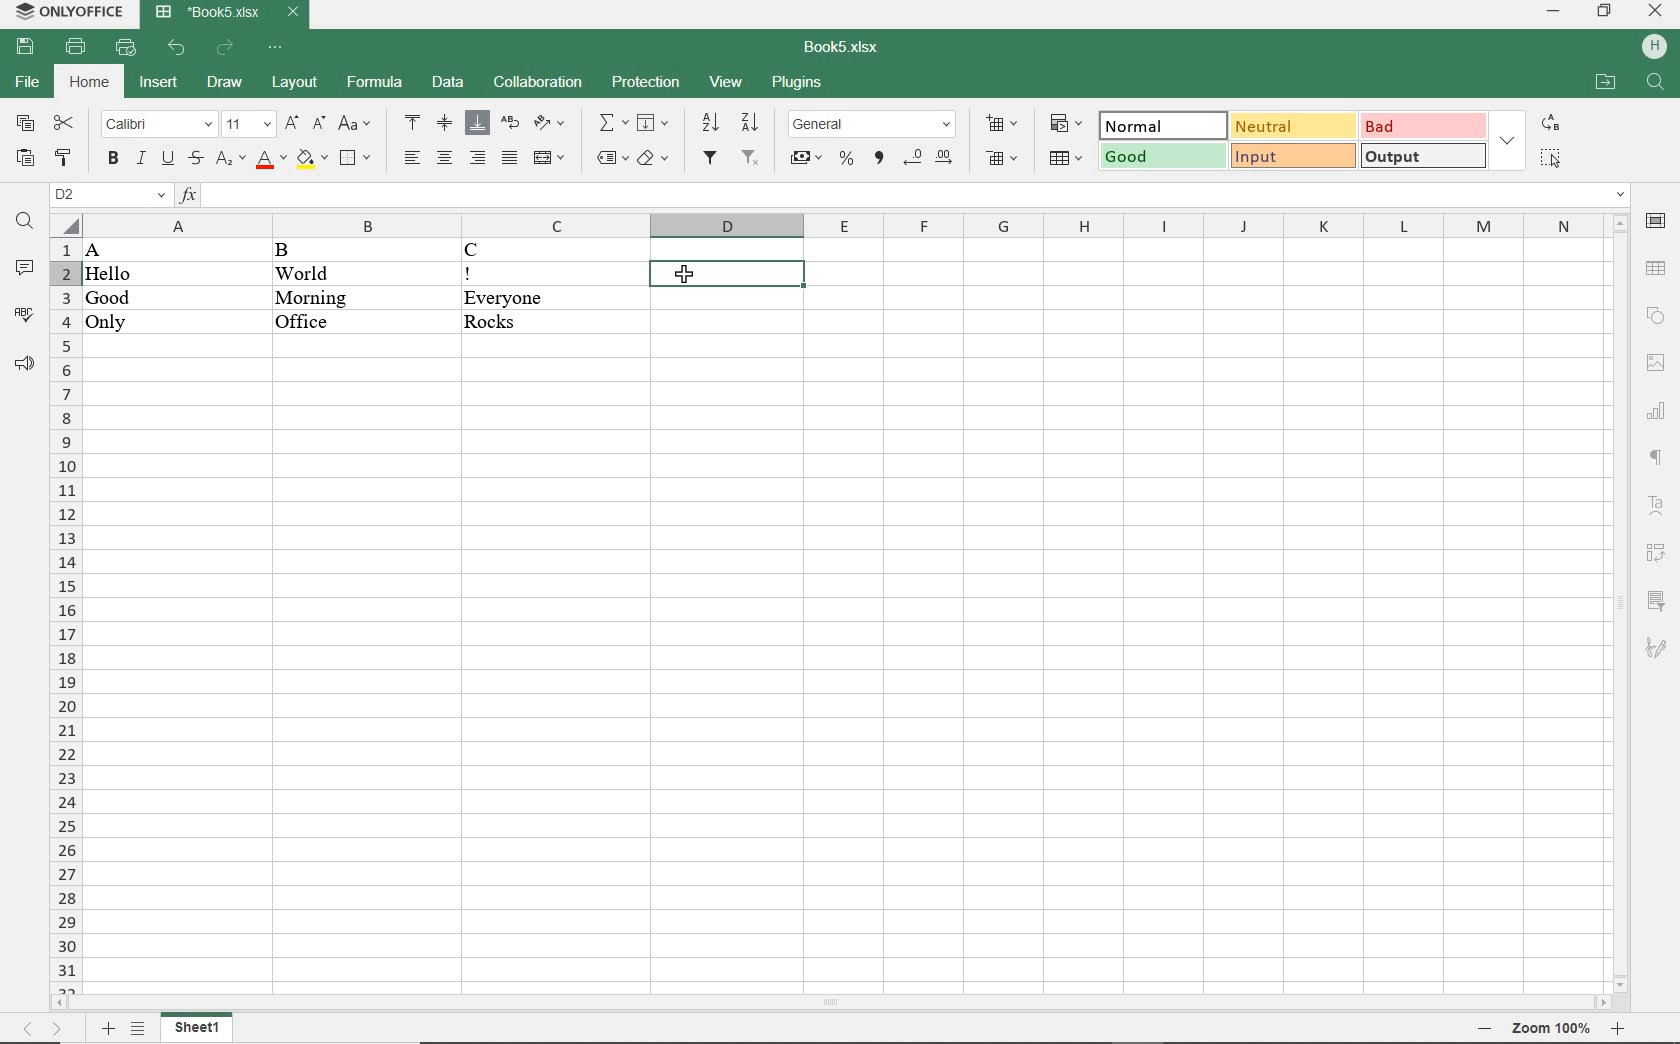 Image resolution: width=1680 pixels, height=1044 pixels. What do you see at coordinates (709, 157) in the screenshot?
I see `FILTER` at bounding box center [709, 157].